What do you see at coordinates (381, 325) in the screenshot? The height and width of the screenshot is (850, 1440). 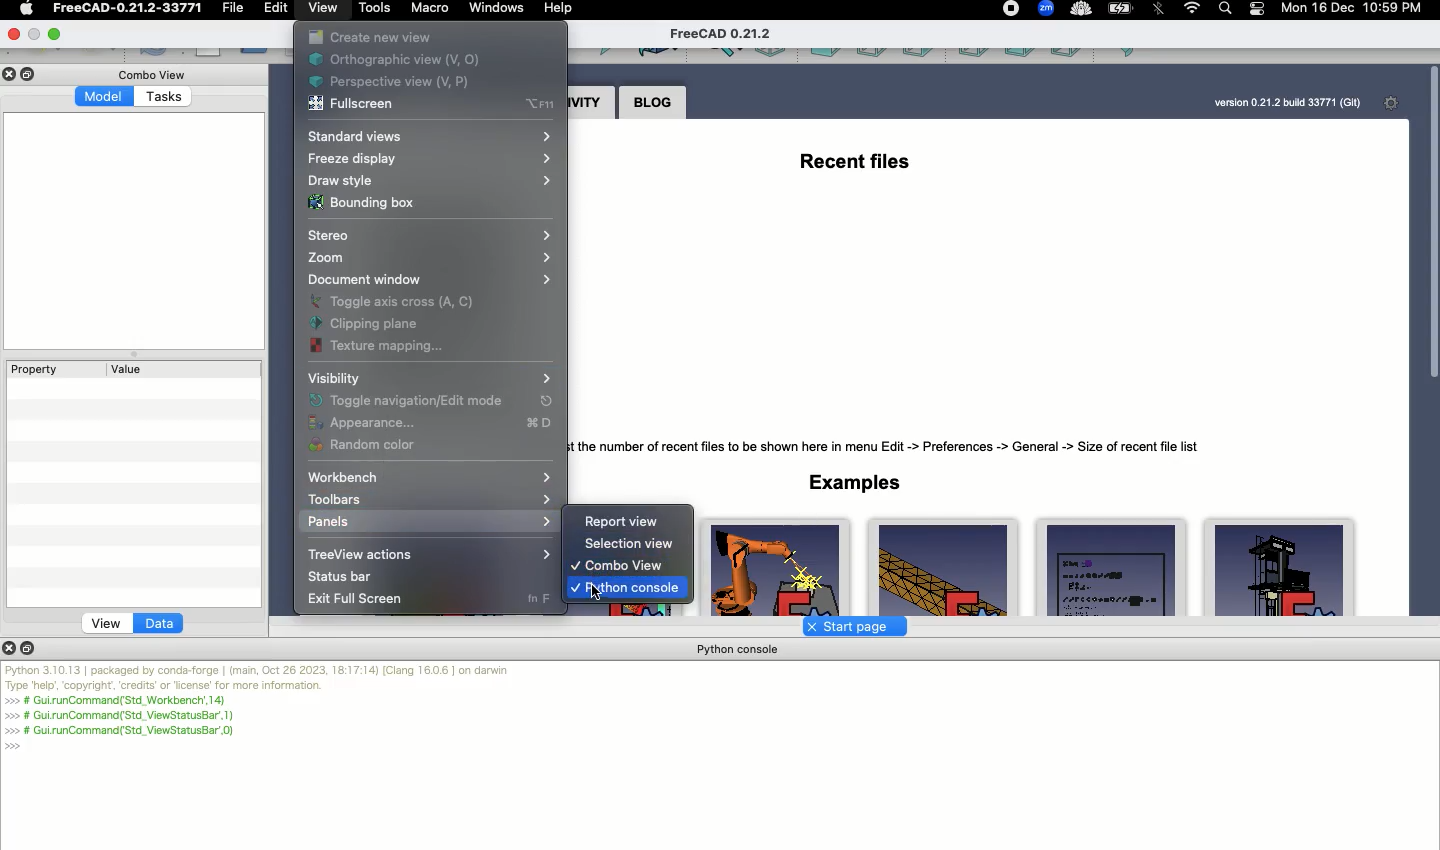 I see `Clipping pane` at bounding box center [381, 325].